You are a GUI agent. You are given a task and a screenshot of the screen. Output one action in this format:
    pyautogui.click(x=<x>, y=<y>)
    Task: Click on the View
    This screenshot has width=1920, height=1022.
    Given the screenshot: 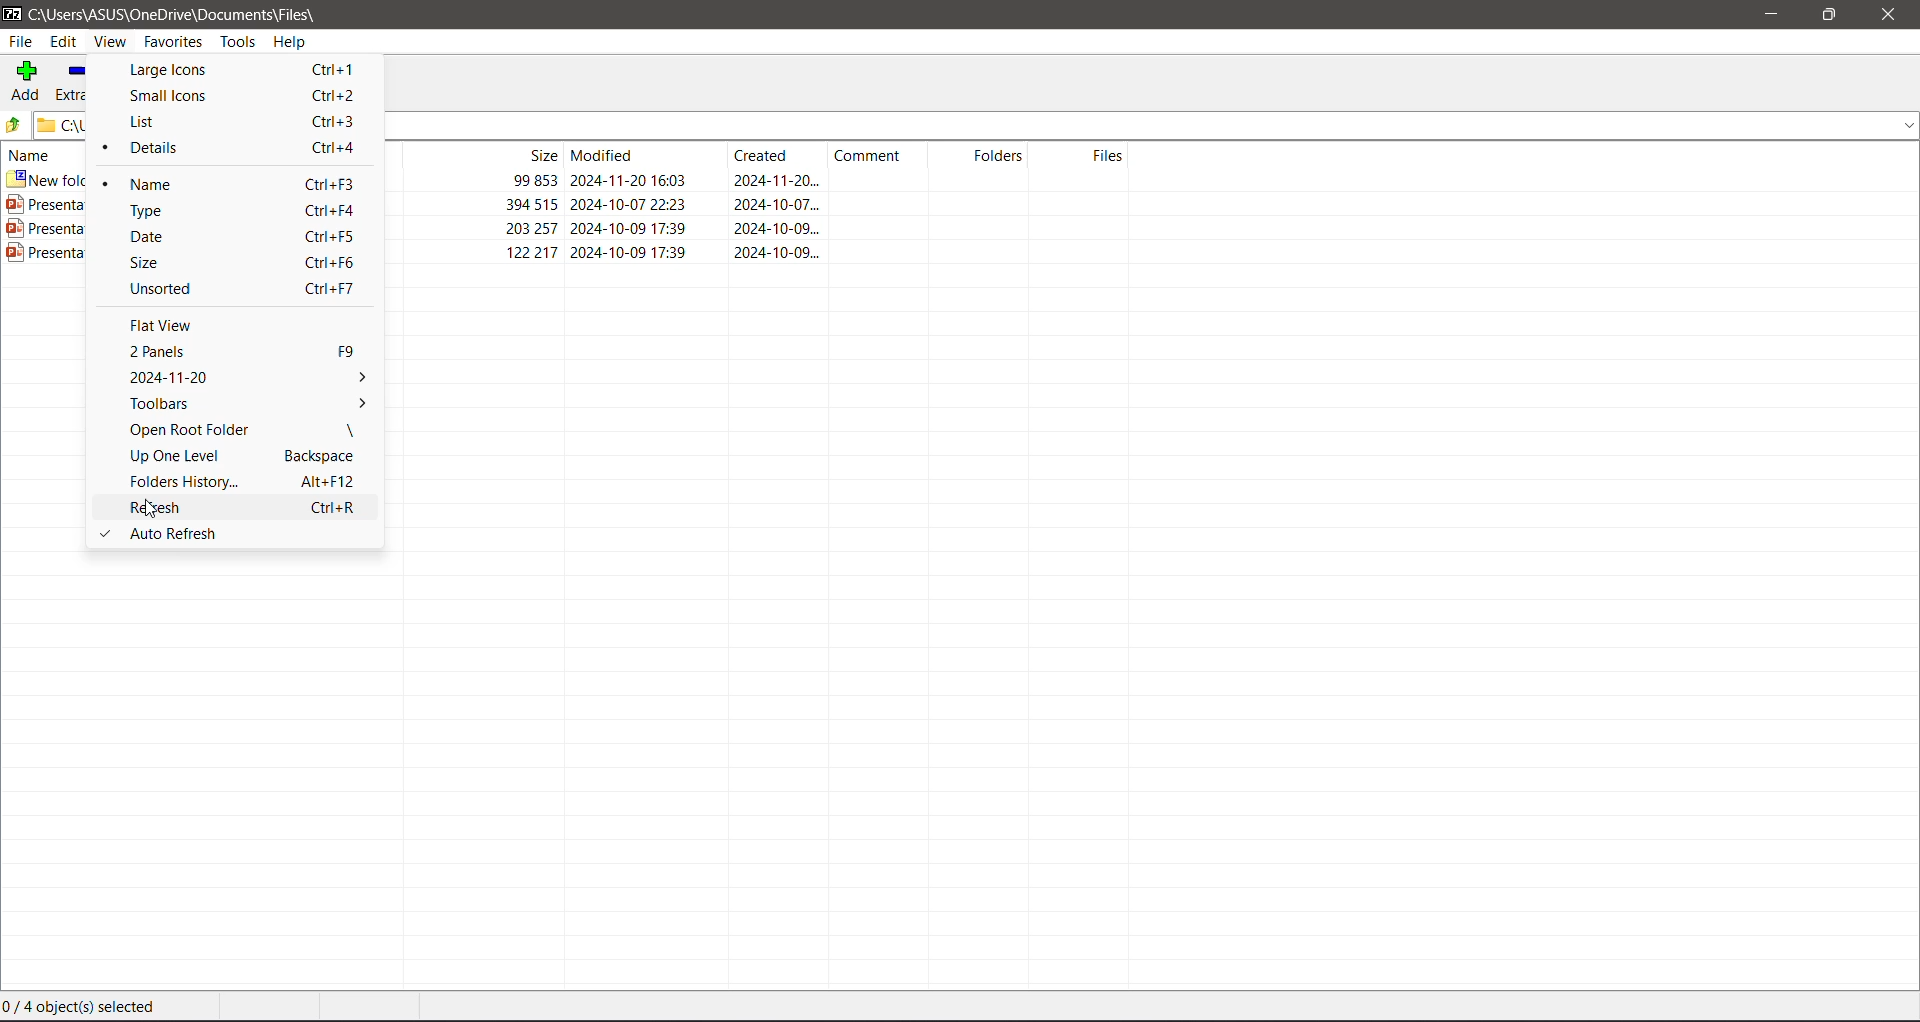 What is the action you would take?
    pyautogui.click(x=110, y=43)
    